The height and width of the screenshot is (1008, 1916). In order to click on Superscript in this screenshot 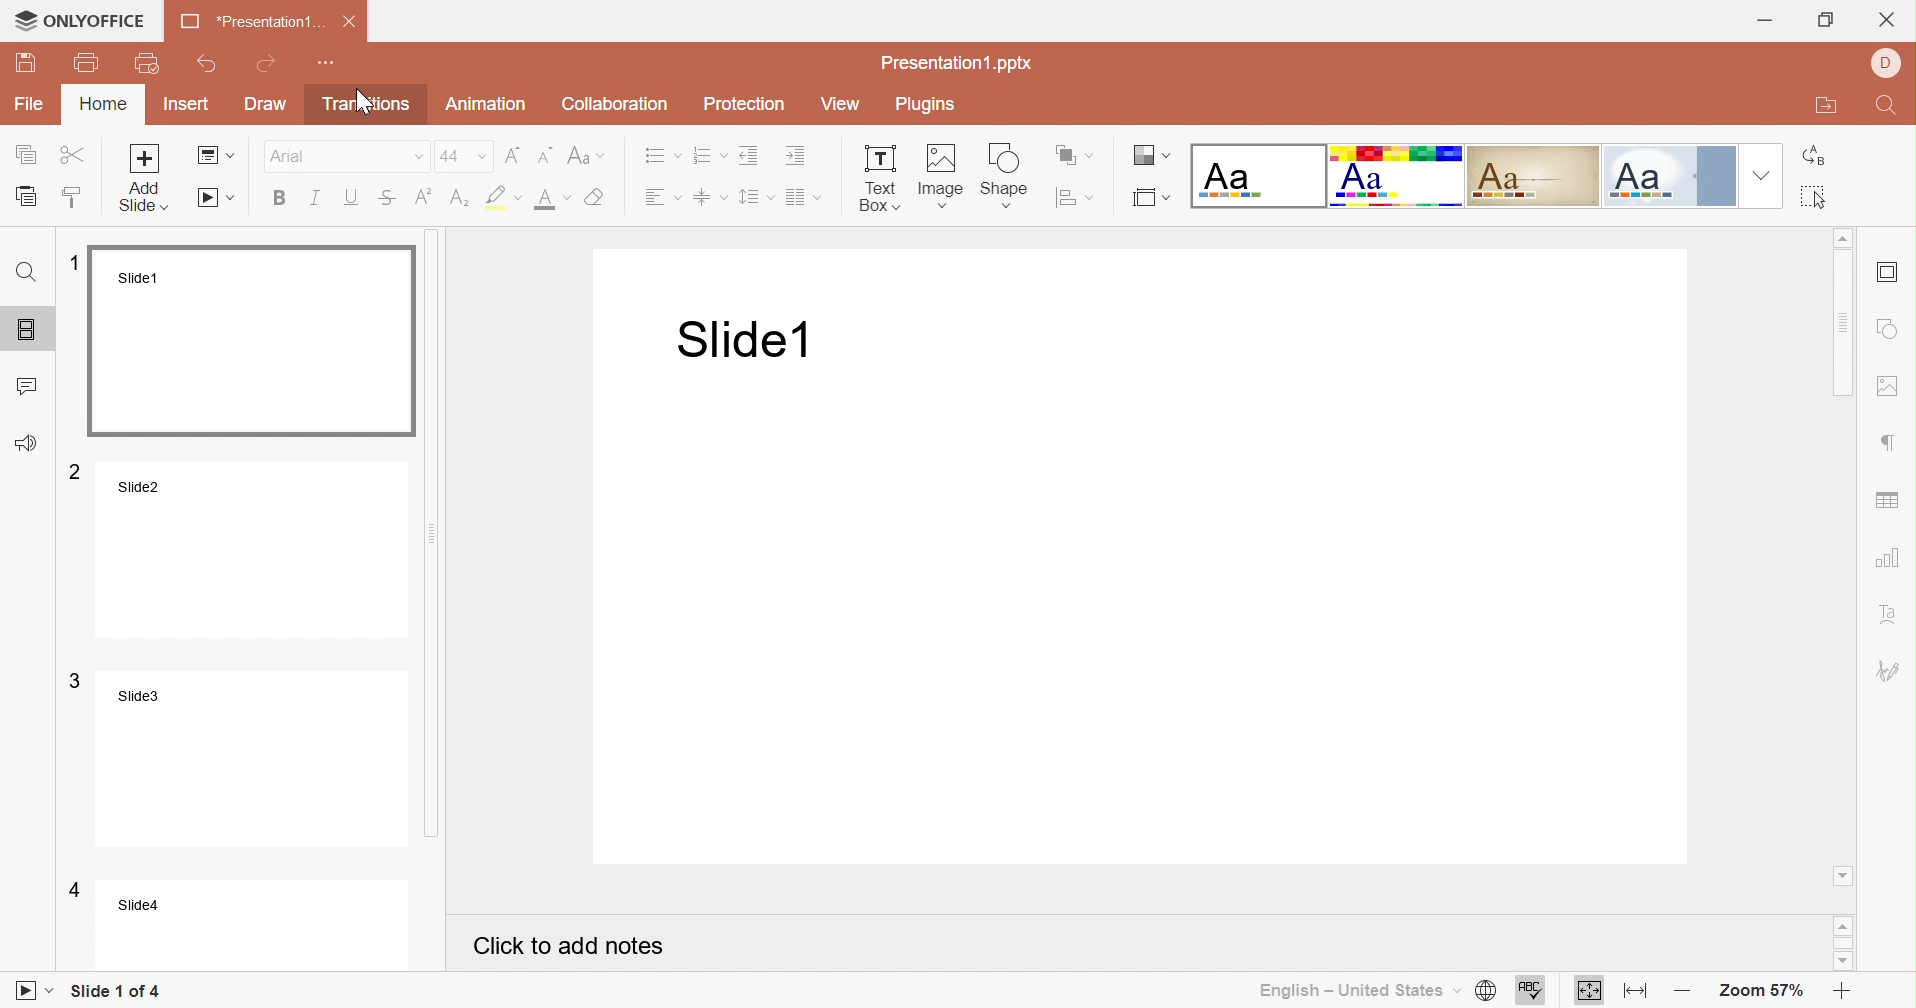, I will do `click(425, 196)`.